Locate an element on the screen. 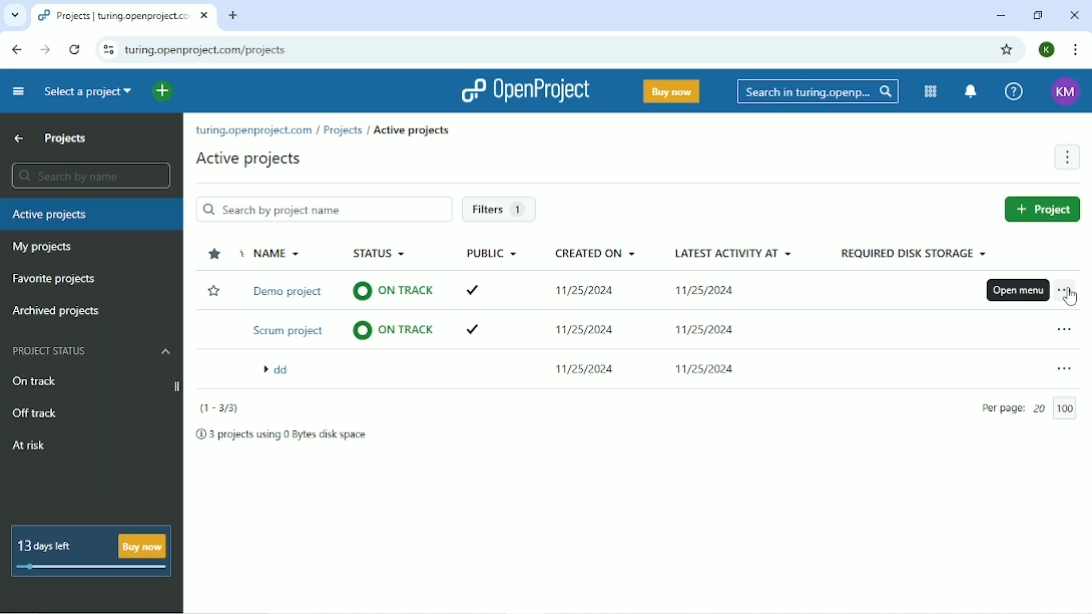 The width and height of the screenshot is (1092, 614). Account is located at coordinates (1065, 93).